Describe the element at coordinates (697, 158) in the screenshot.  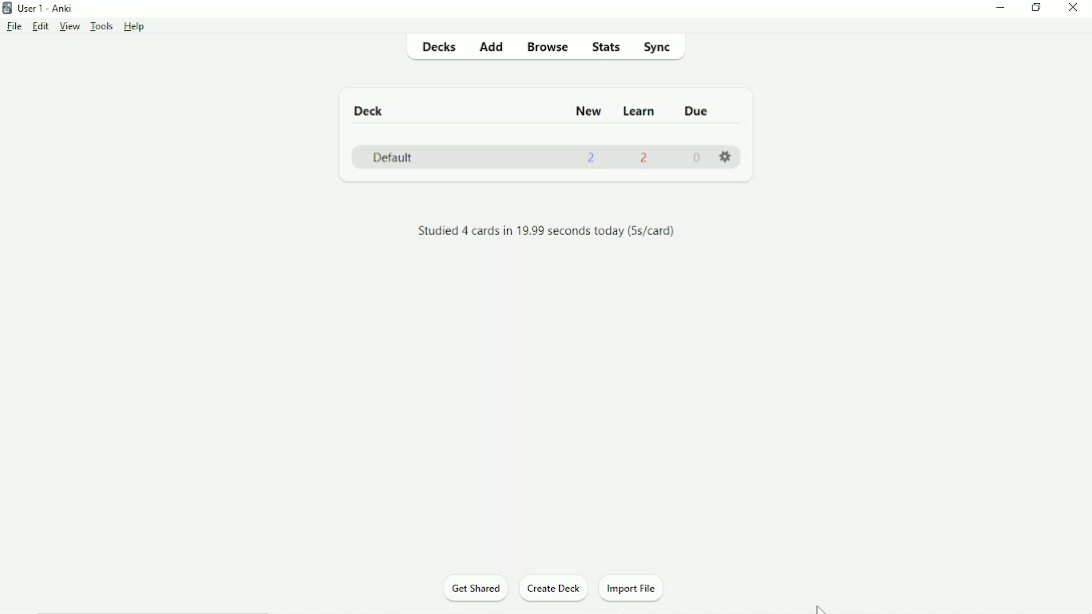
I see `0` at that location.